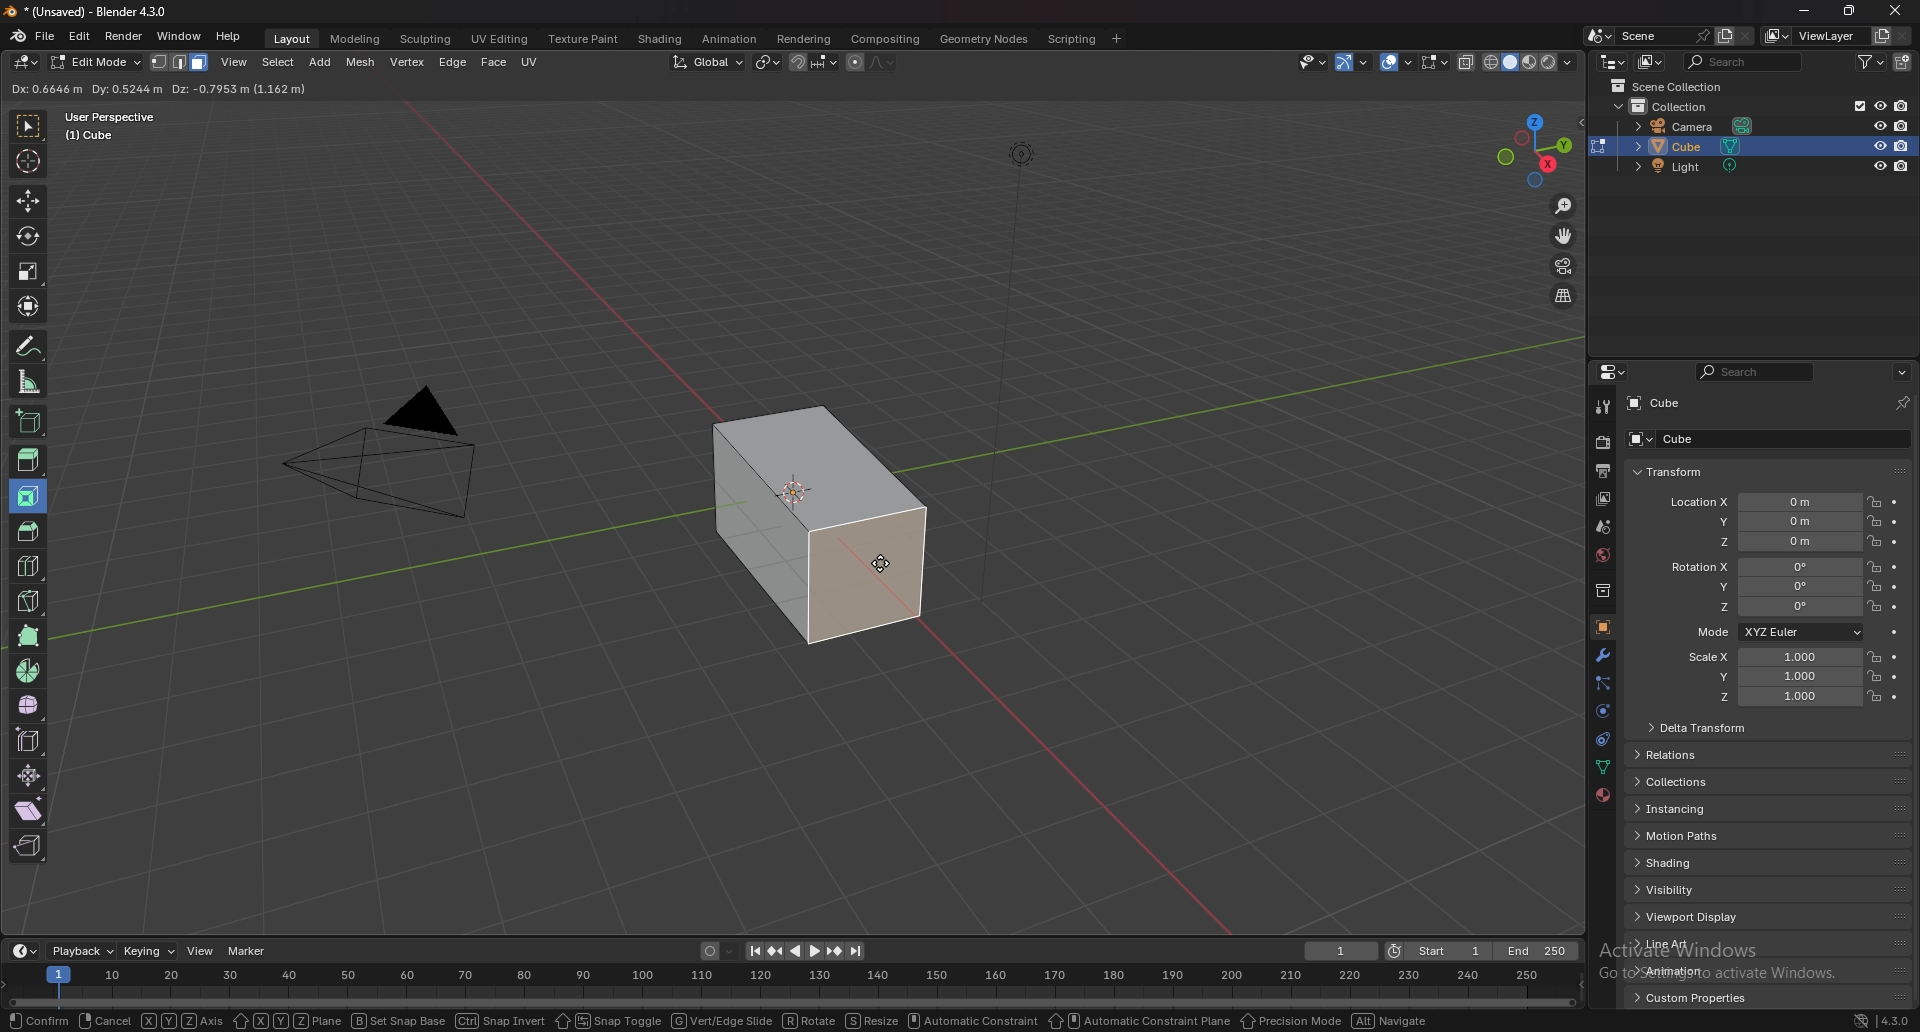 This screenshot has height=1032, width=1920. What do you see at coordinates (1468, 63) in the screenshot?
I see `toggle xray` at bounding box center [1468, 63].